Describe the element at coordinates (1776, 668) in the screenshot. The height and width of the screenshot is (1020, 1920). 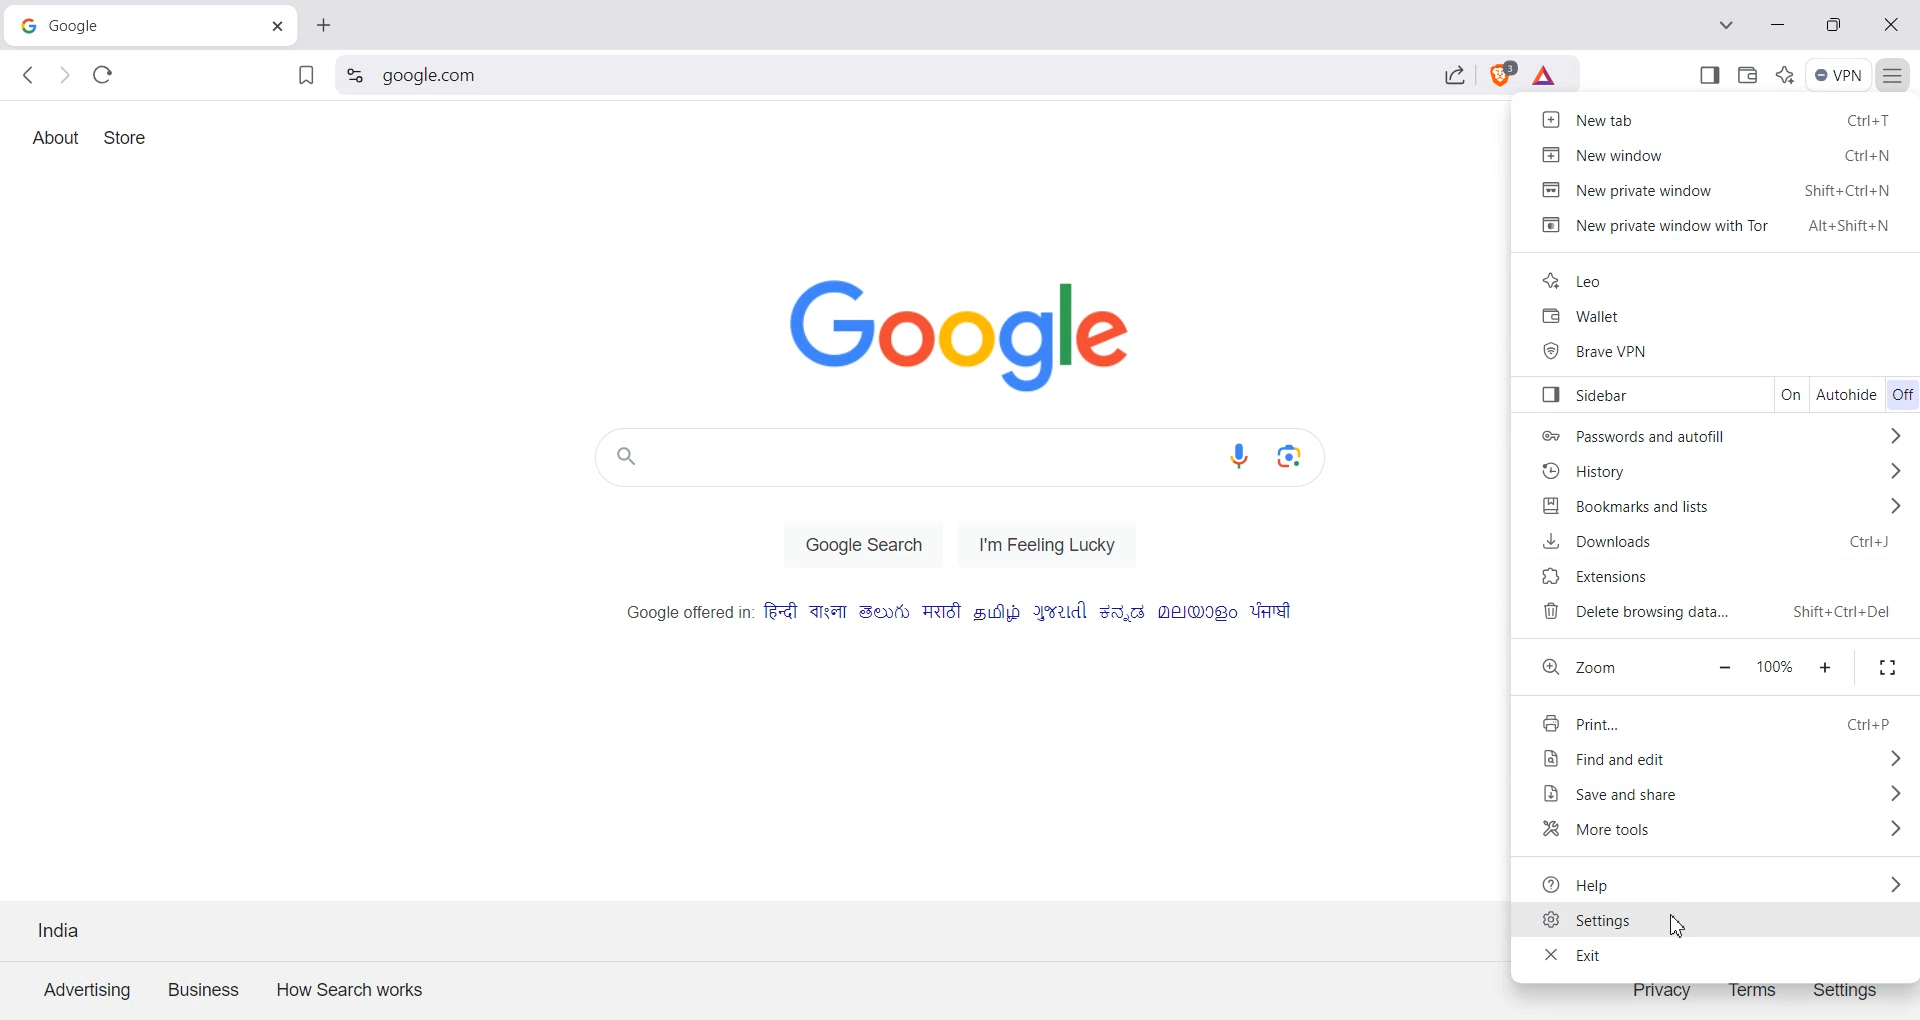
I see `Zoom 100%` at that location.